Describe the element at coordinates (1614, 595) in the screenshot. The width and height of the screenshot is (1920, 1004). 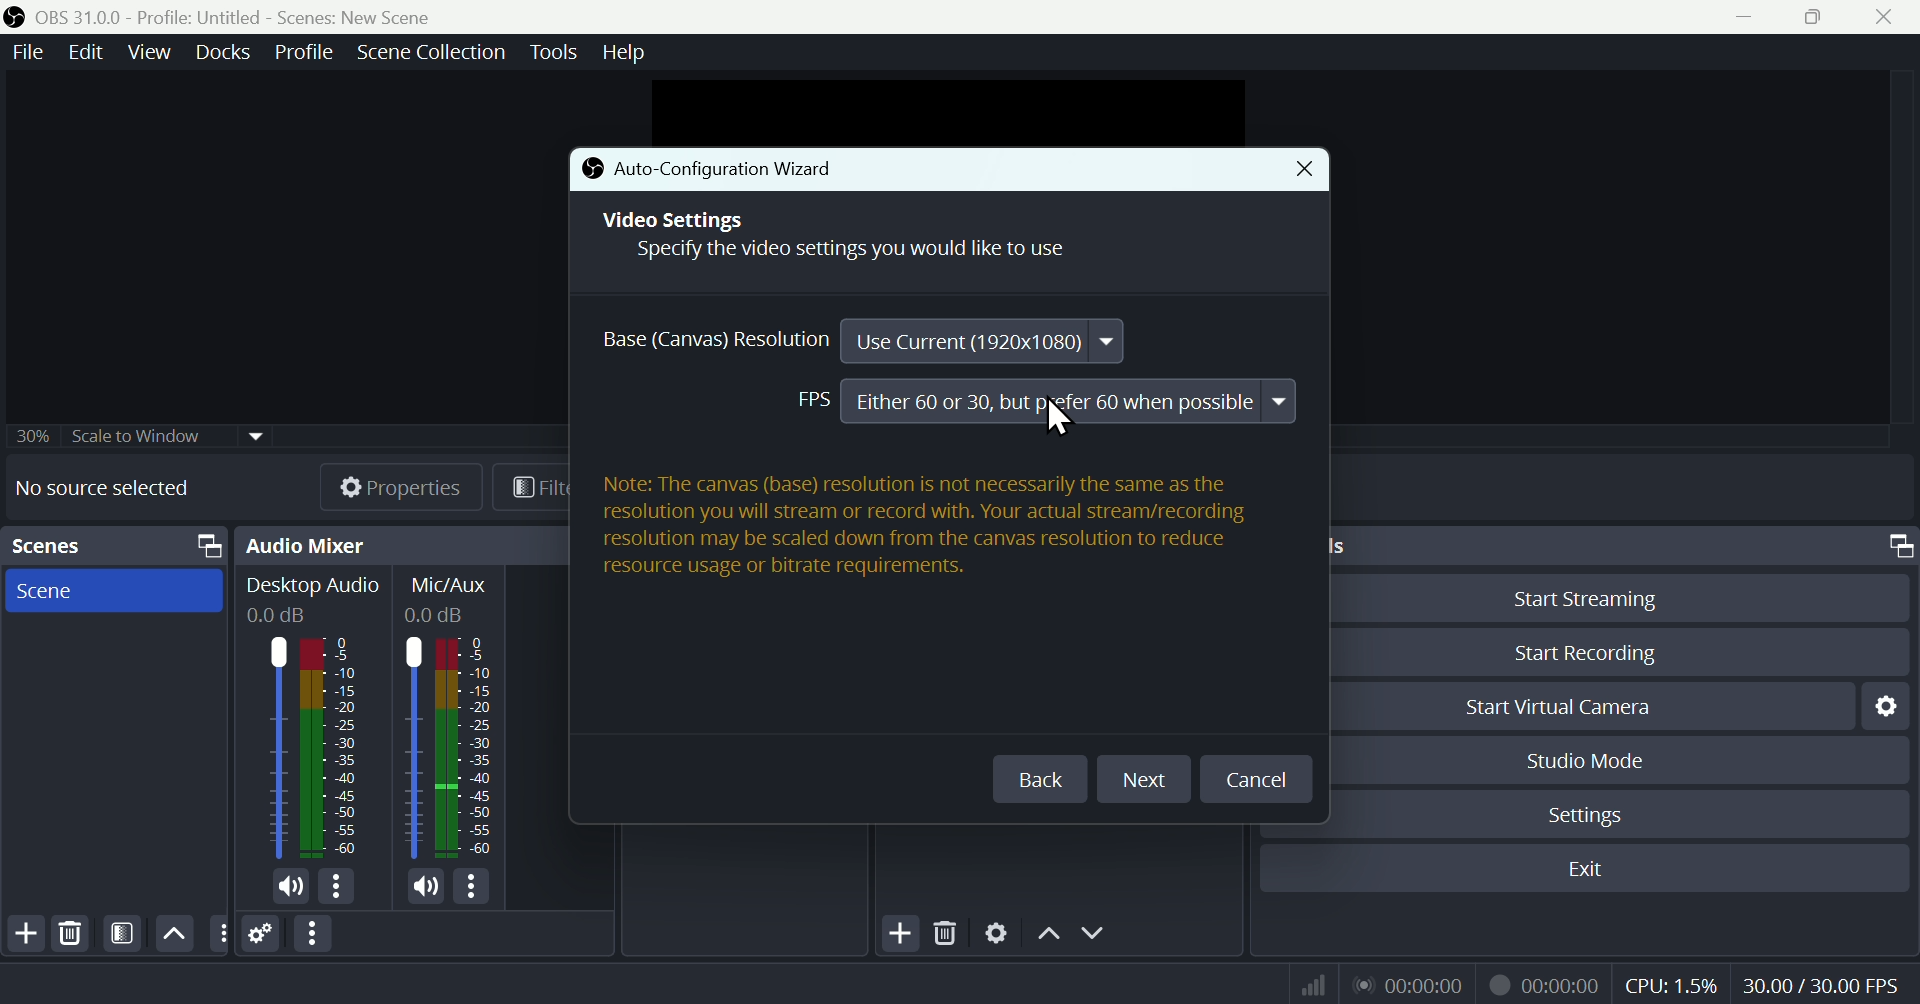
I see `Start Streaming` at that location.